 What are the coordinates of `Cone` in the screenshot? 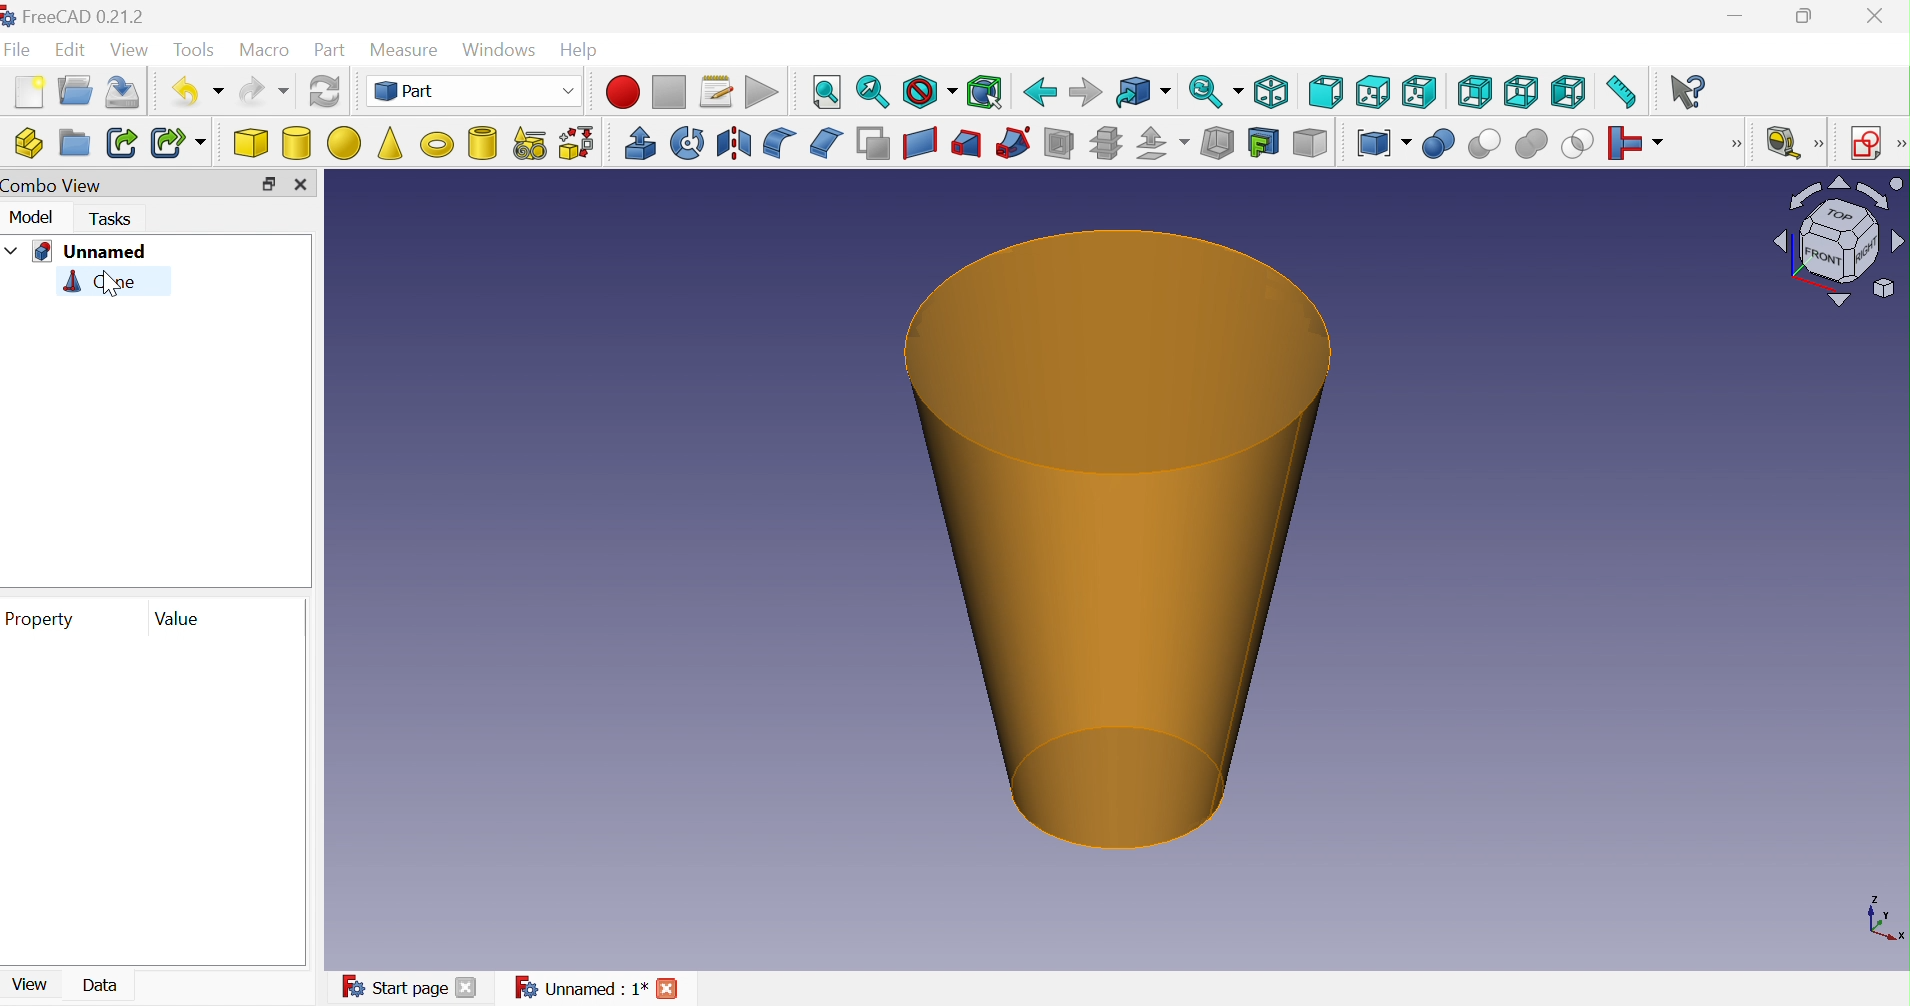 It's located at (390, 141).